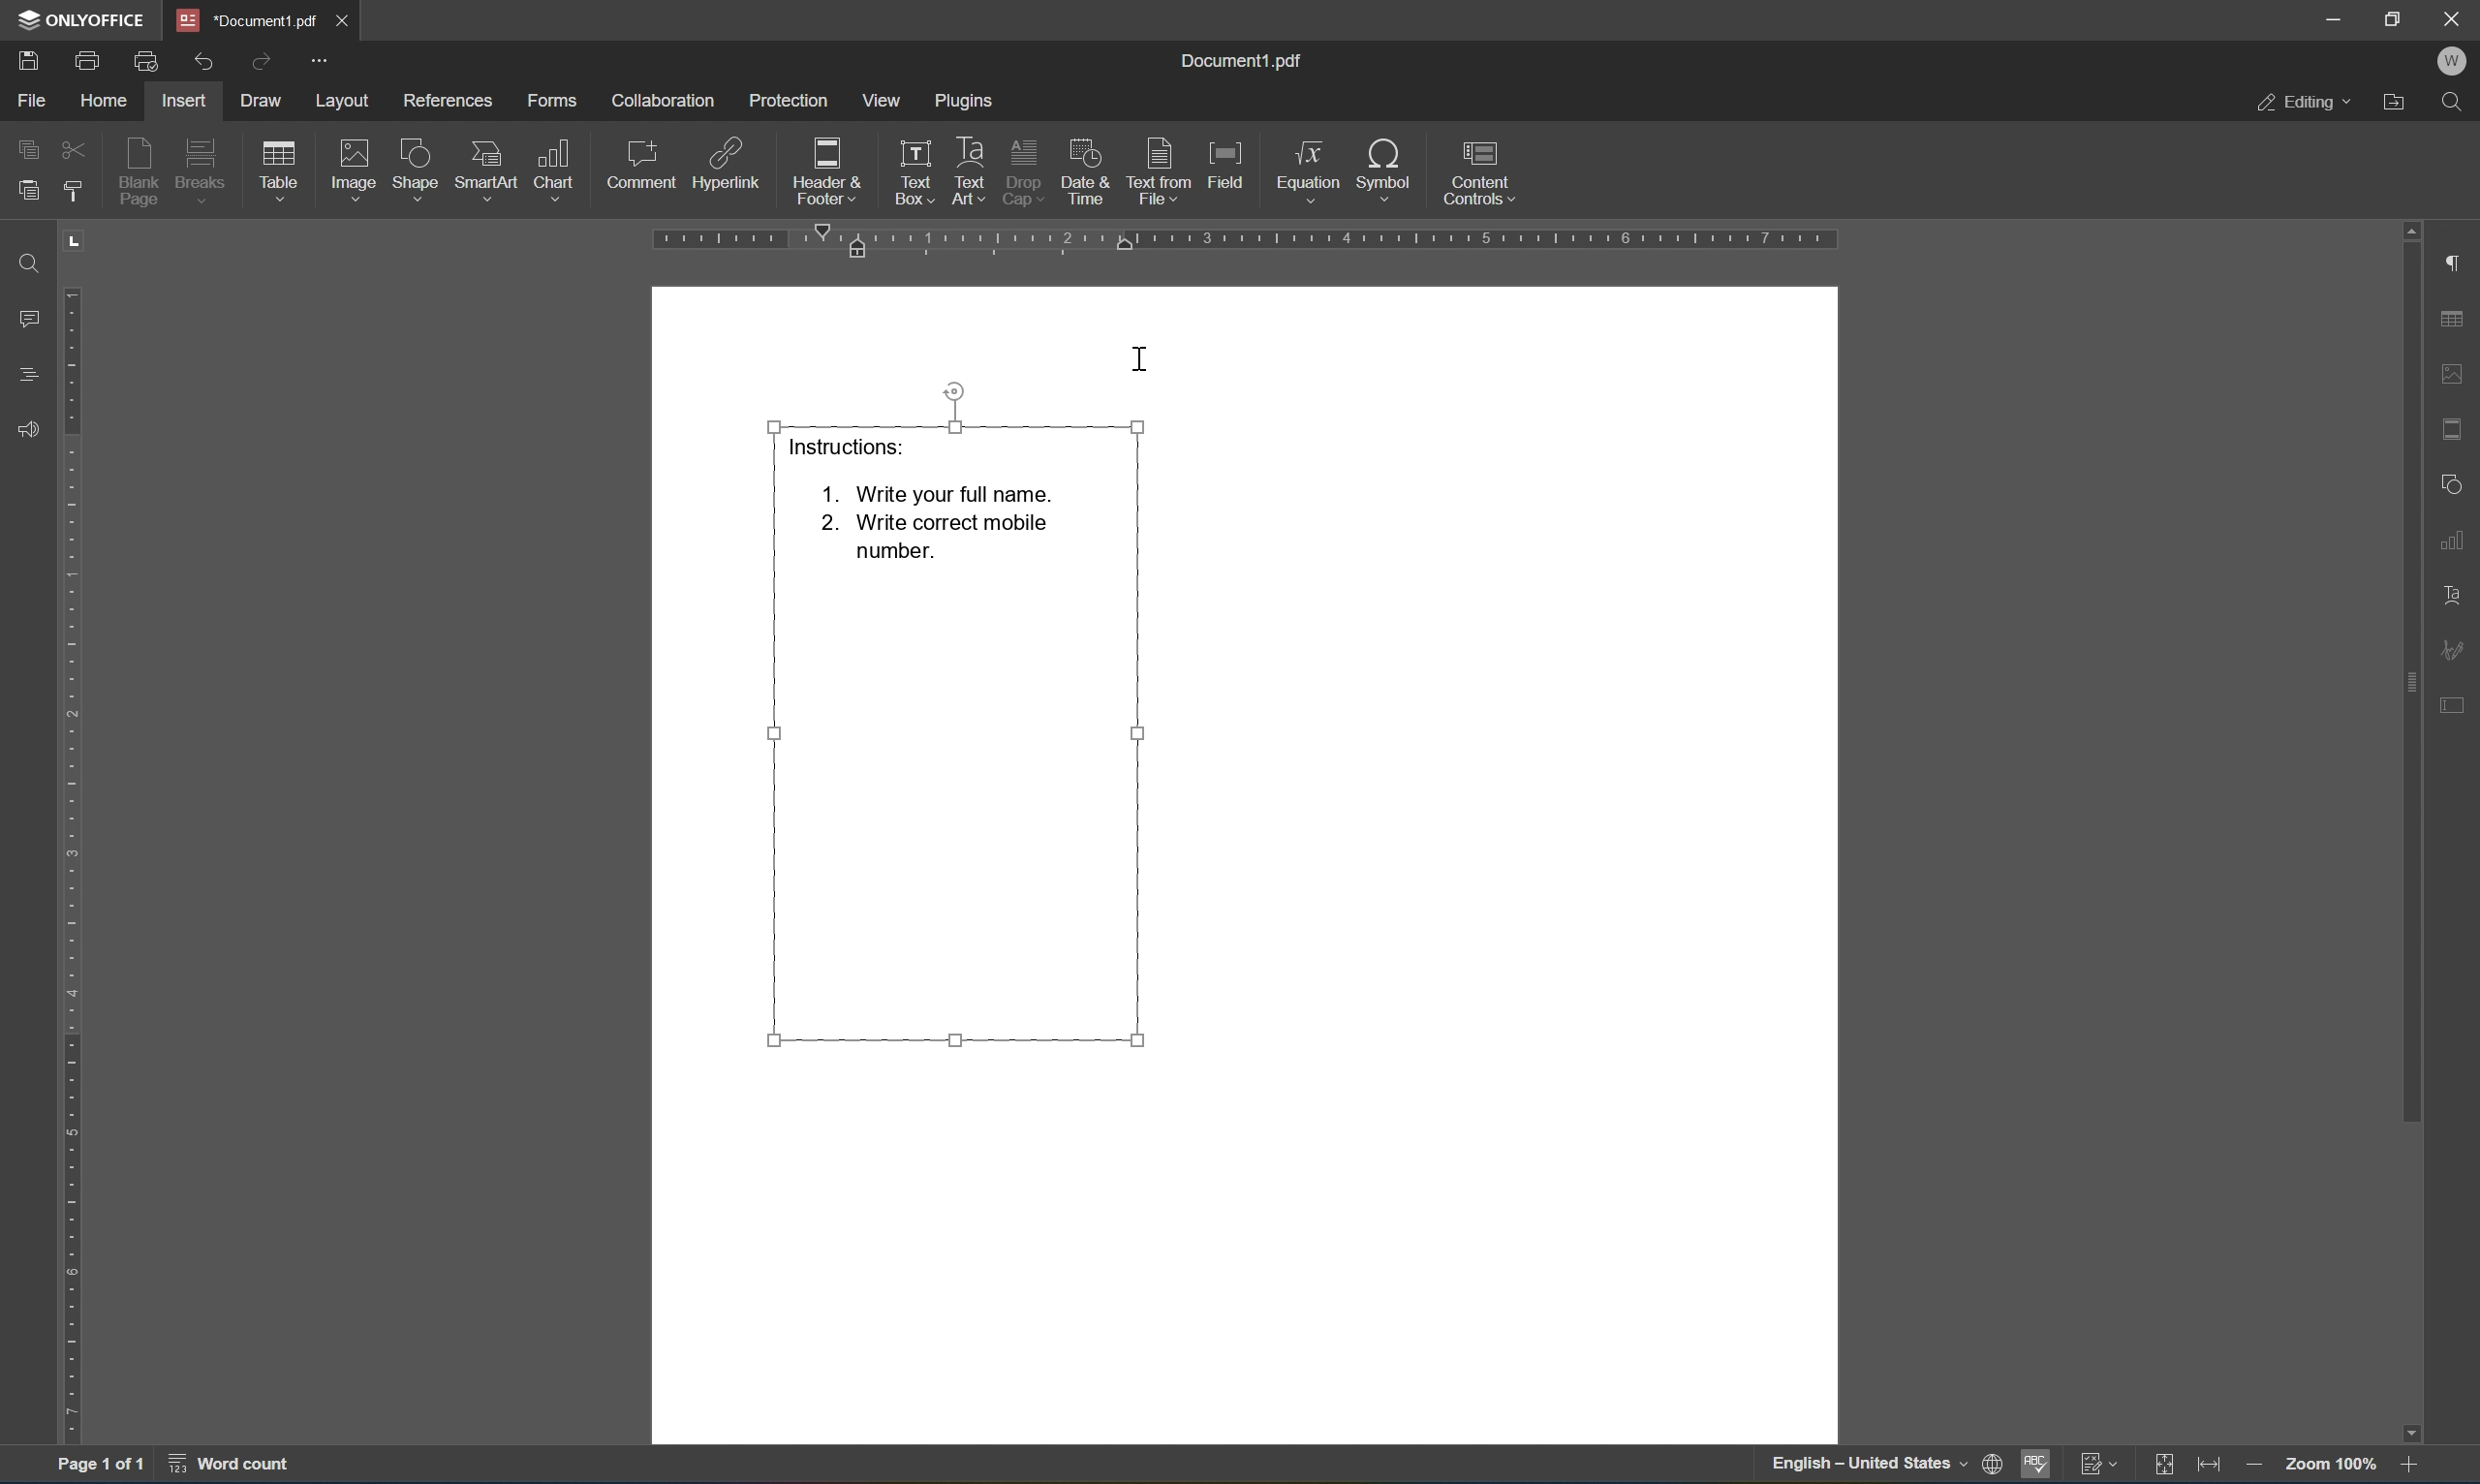  Describe the element at coordinates (727, 168) in the screenshot. I see `hyperlink` at that location.